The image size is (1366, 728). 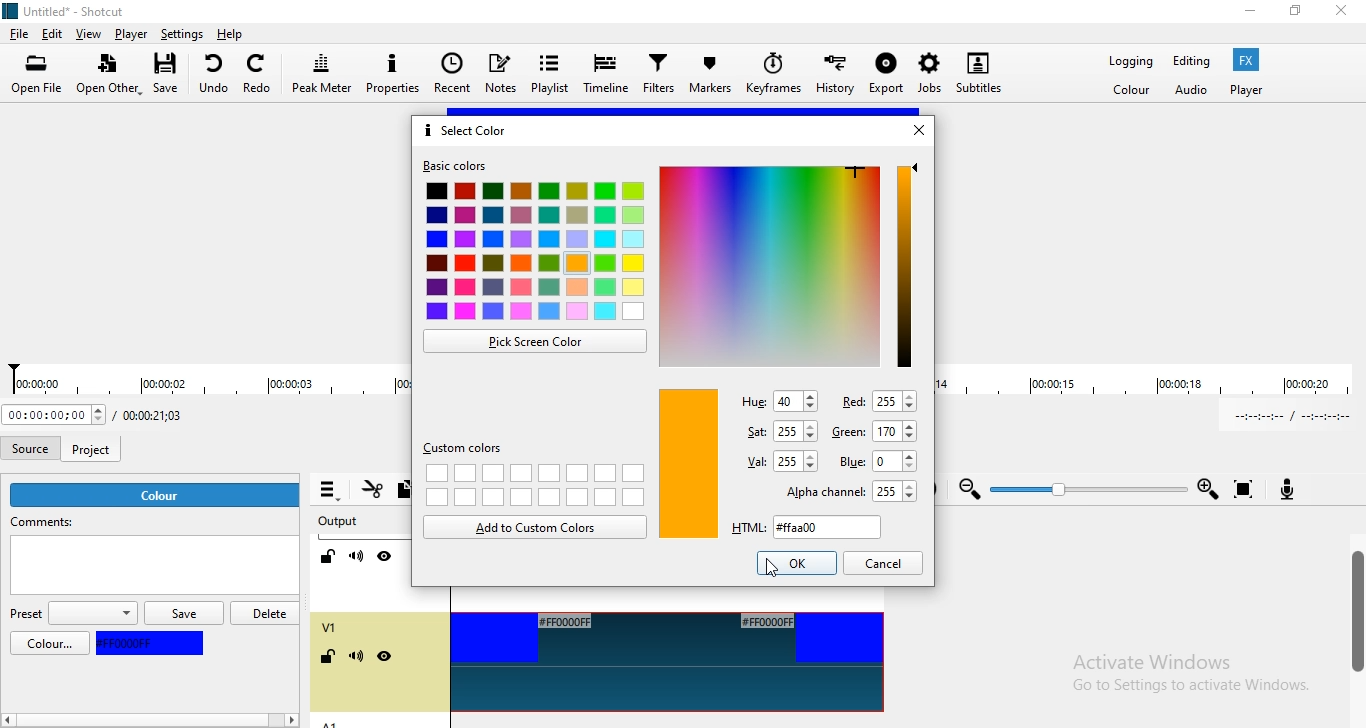 What do you see at coordinates (802, 528) in the screenshot?
I see `html` at bounding box center [802, 528].